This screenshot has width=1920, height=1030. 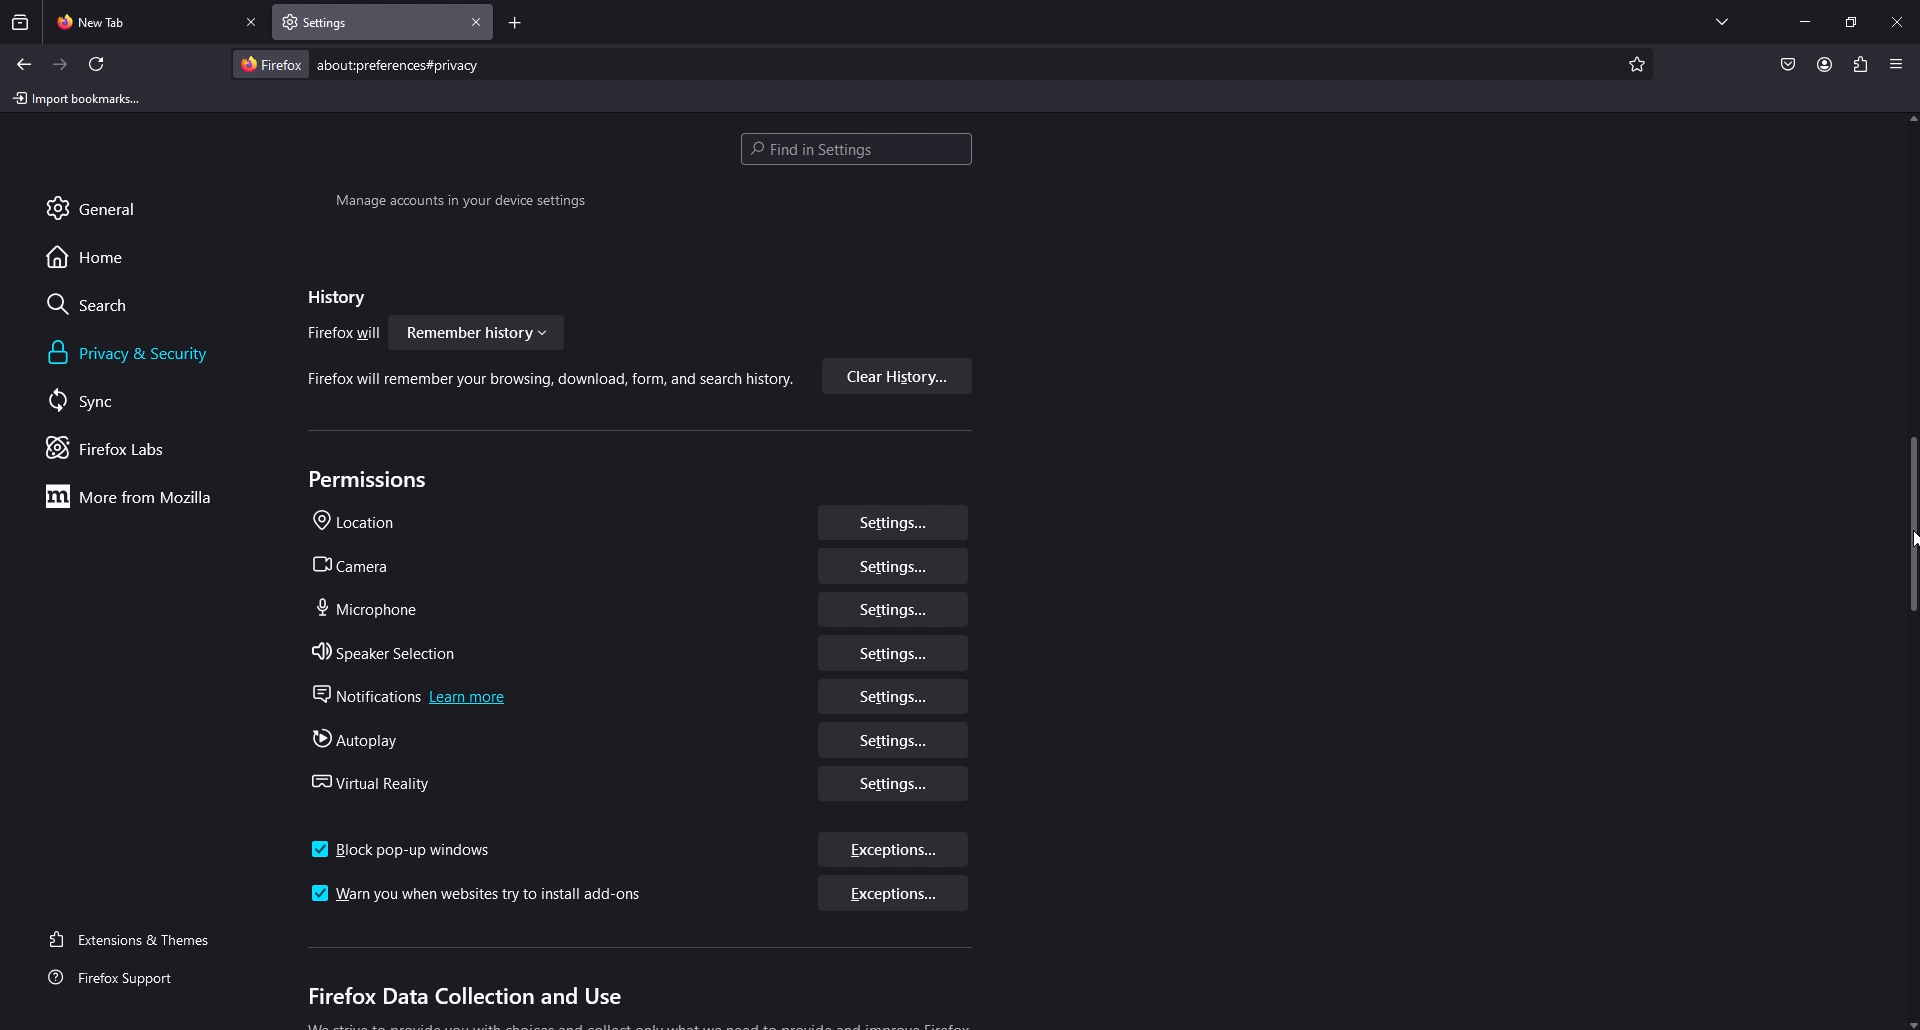 I want to click on home, so click(x=103, y=256).